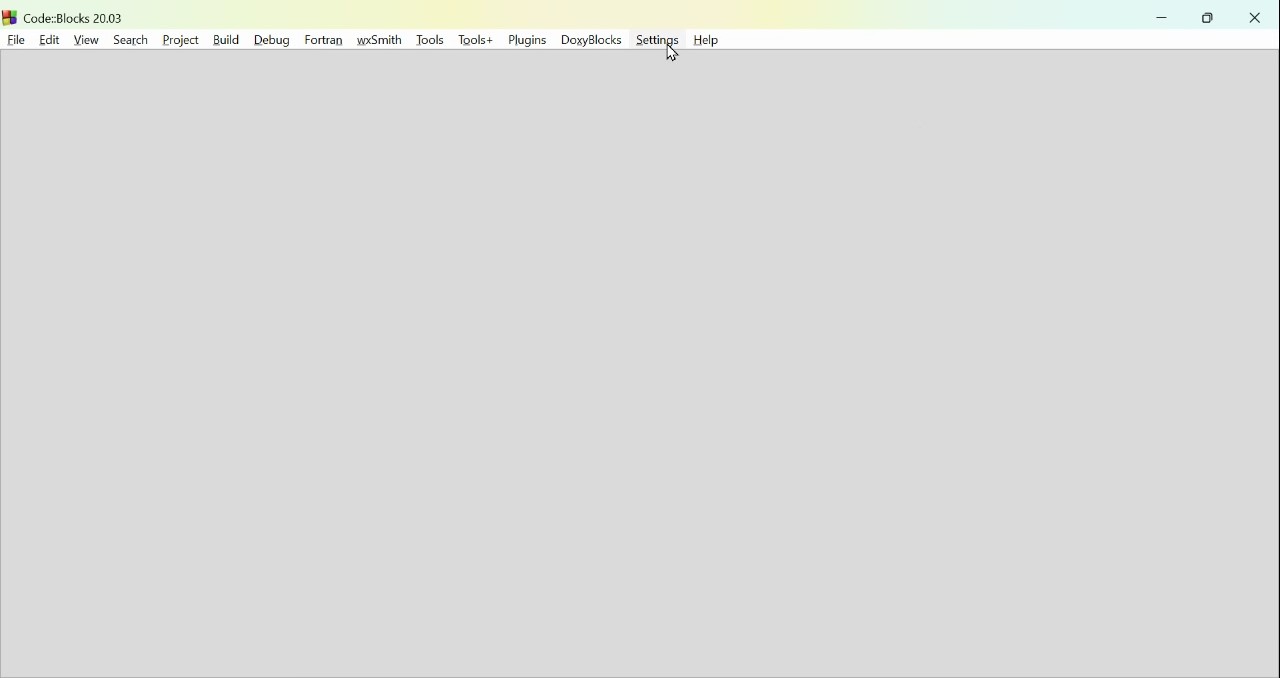 This screenshot has width=1280, height=678. Describe the element at coordinates (269, 38) in the screenshot. I see `Debug` at that location.